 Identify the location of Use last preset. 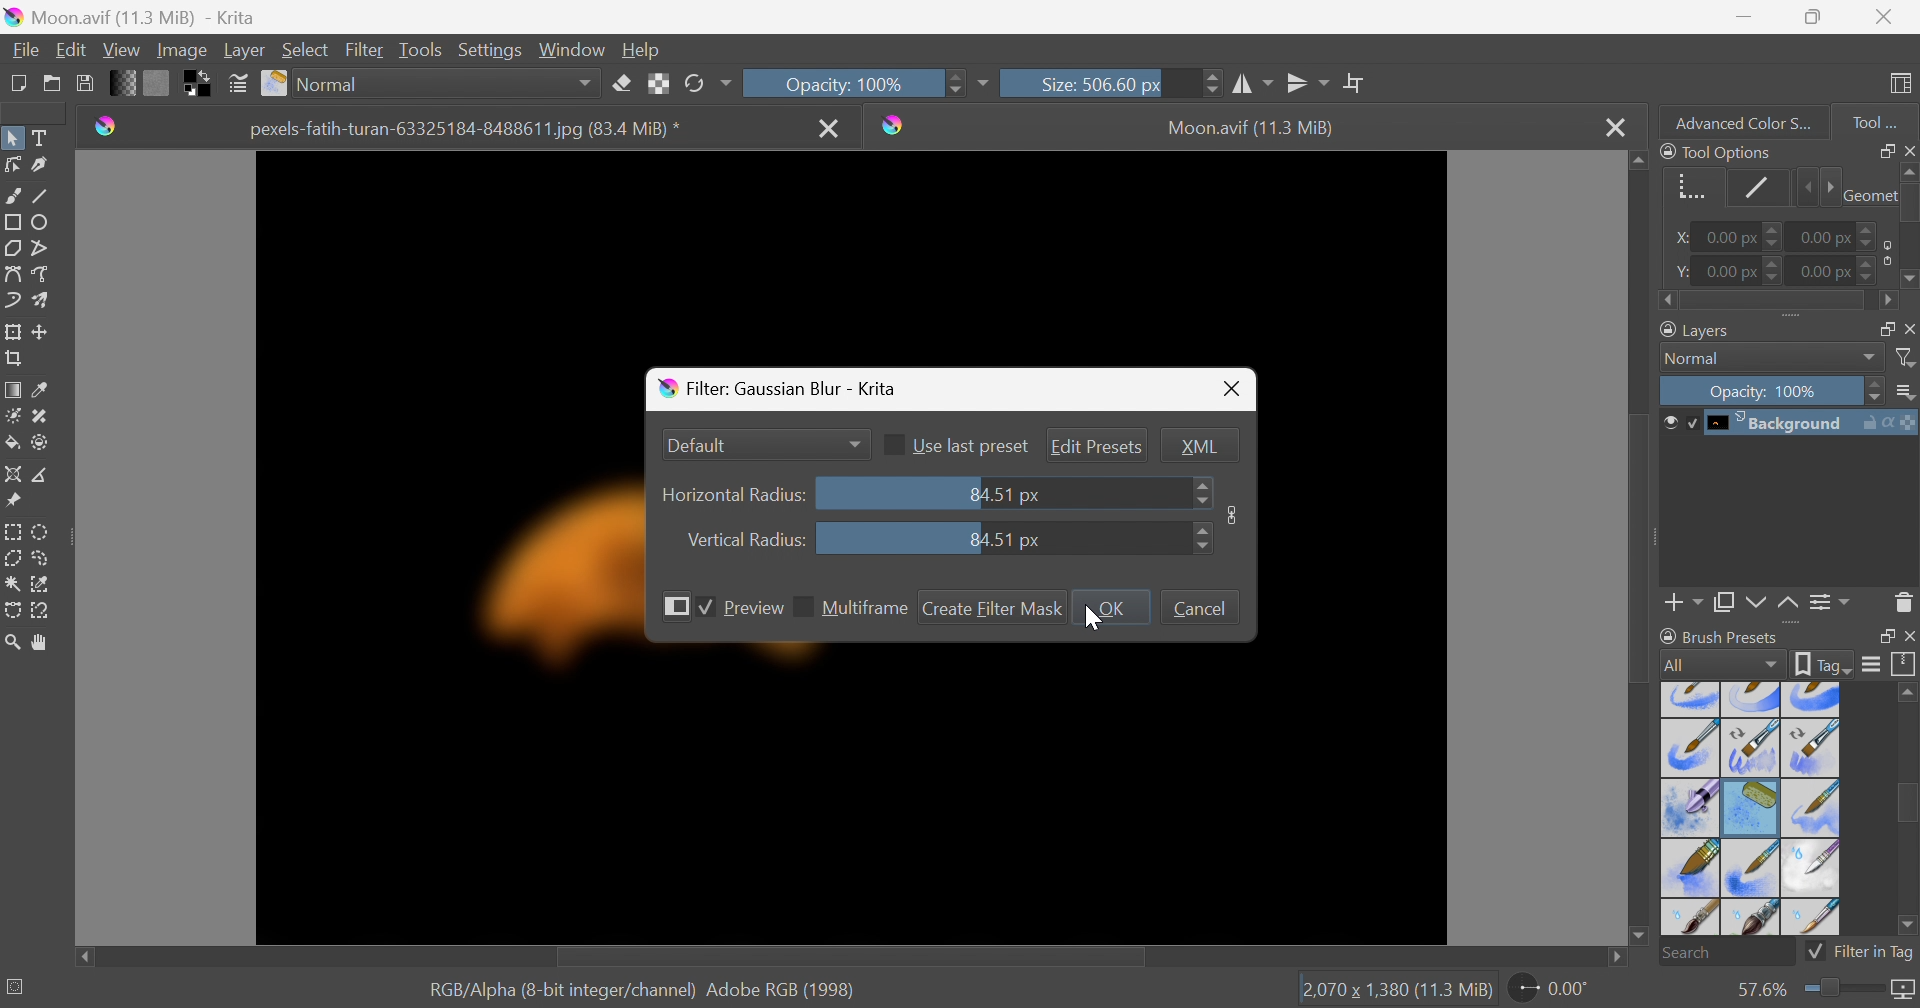
(972, 446).